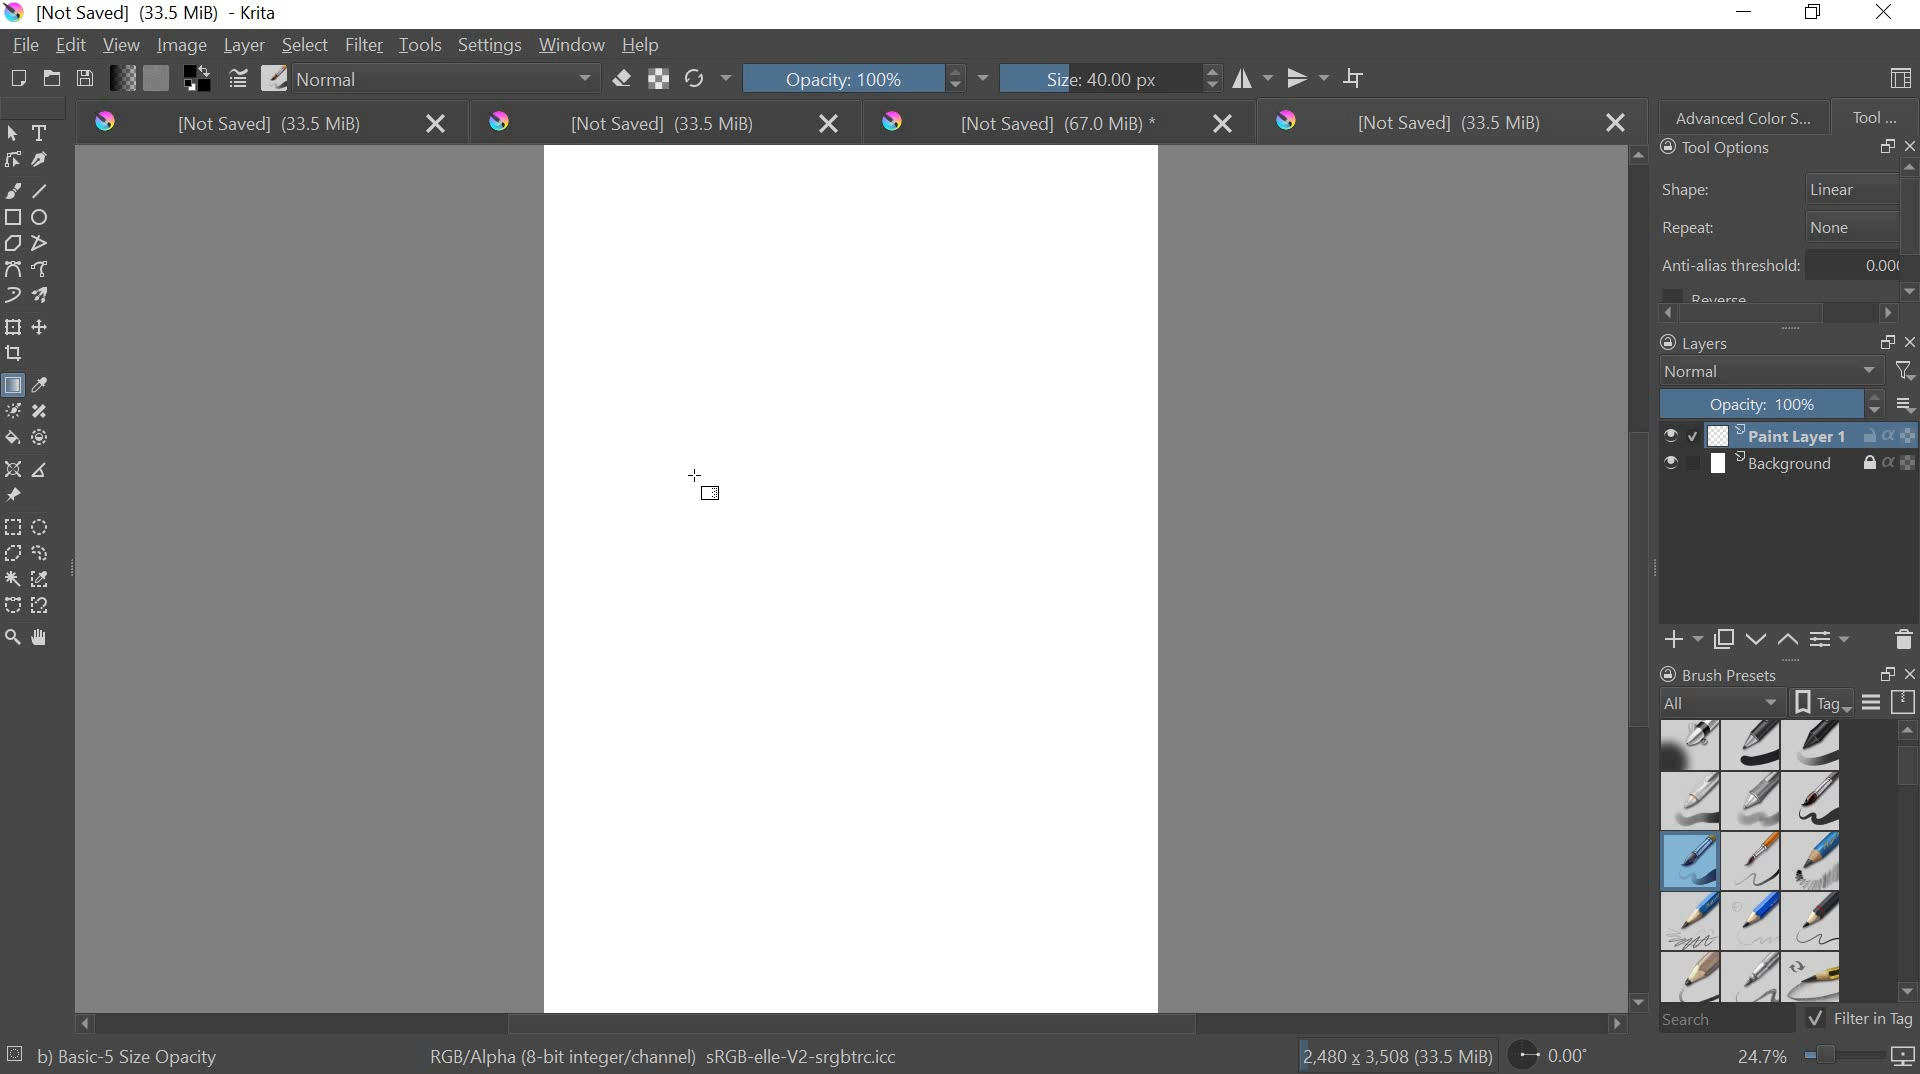 The image size is (1920, 1074). Describe the element at coordinates (12, 191) in the screenshot. I see `freehand` at that location.